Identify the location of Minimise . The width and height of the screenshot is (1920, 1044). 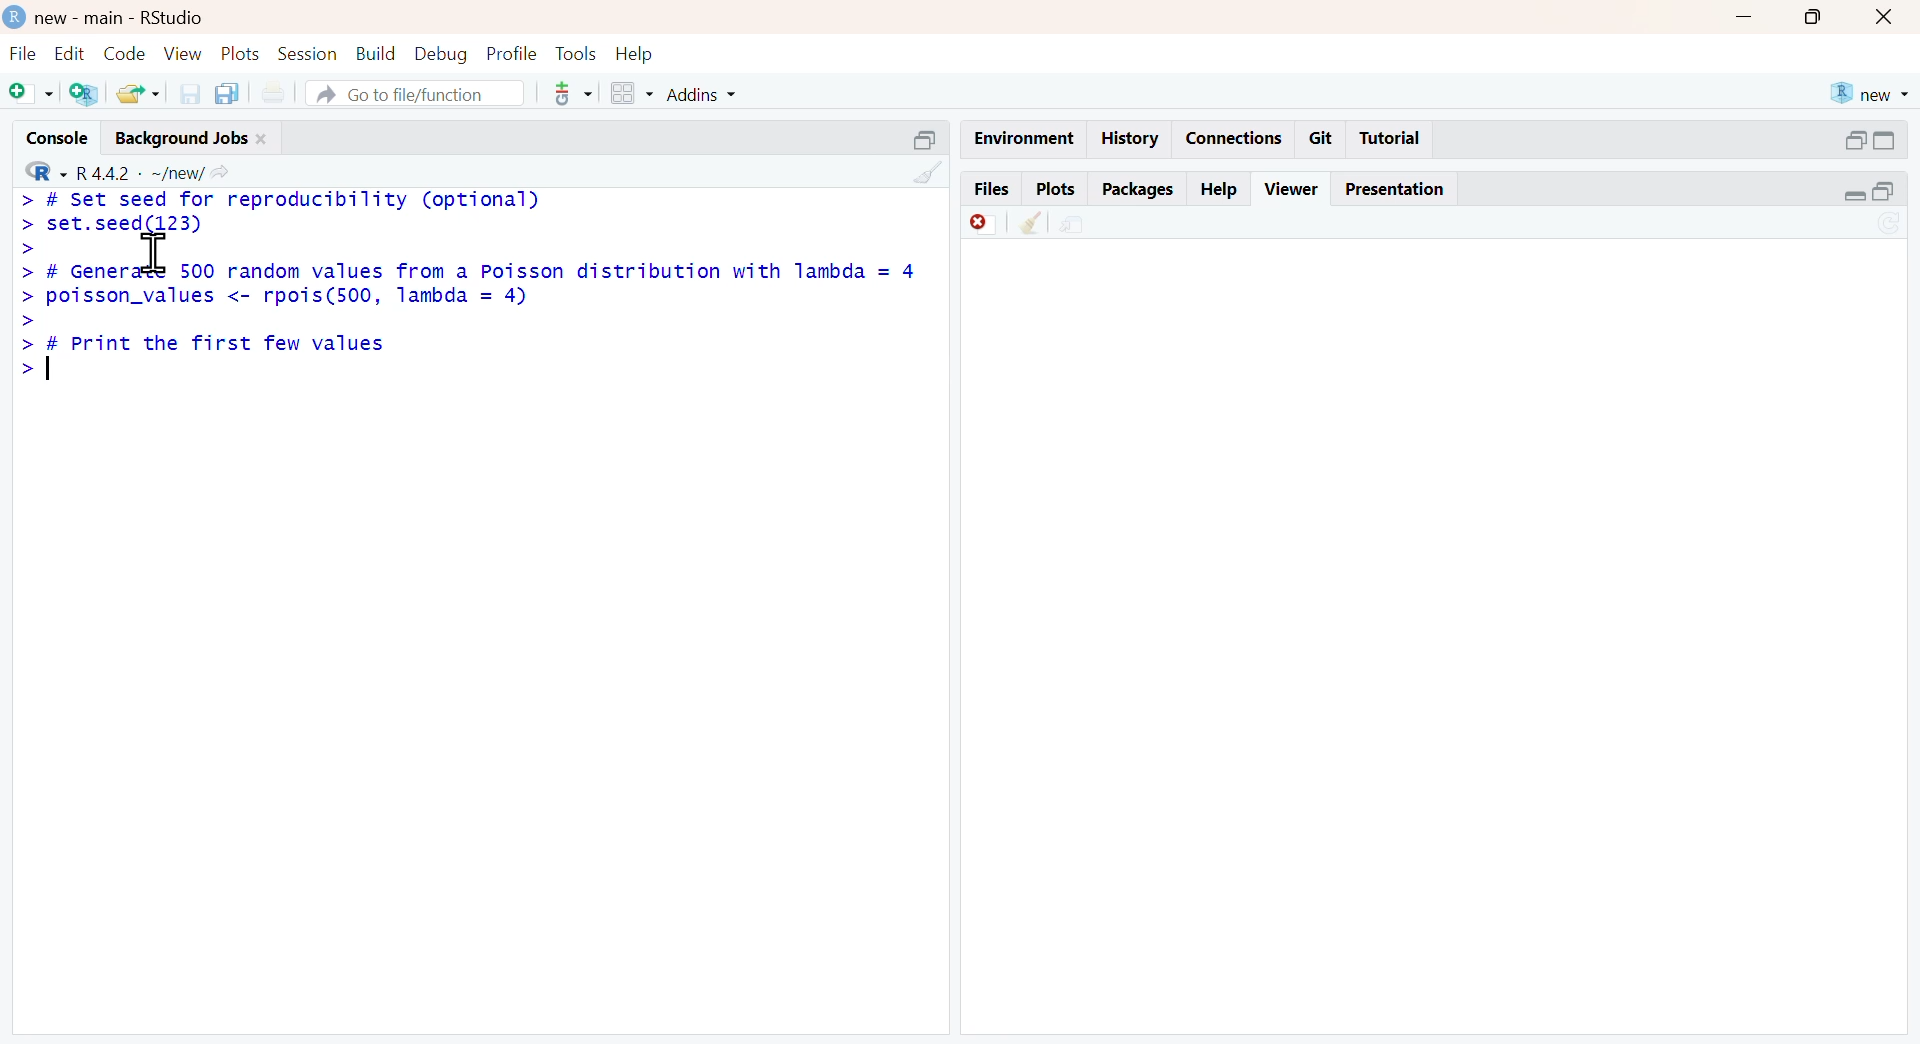
(1748, 16).